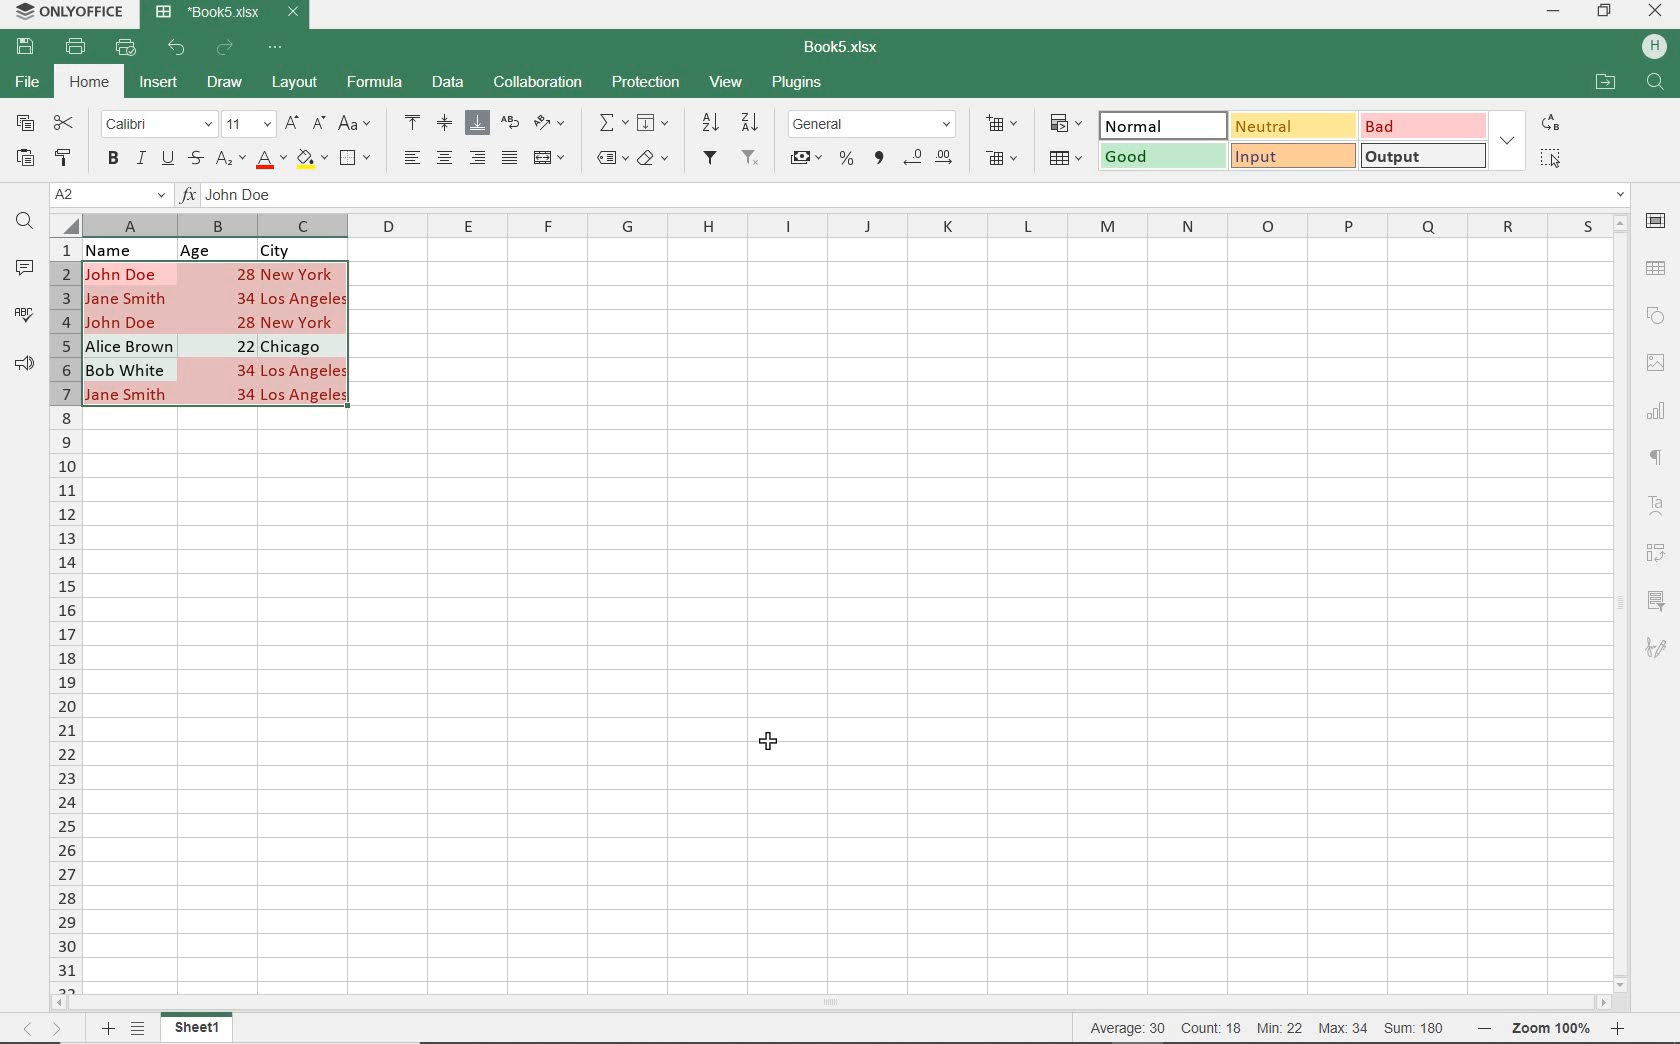 Image resolution: width=1680 pixels, height=1044 pixels. What do you see at coordinates (105, 1028) in the screenshot?
I see `Add sheets` at bounding box center [105, 1028].